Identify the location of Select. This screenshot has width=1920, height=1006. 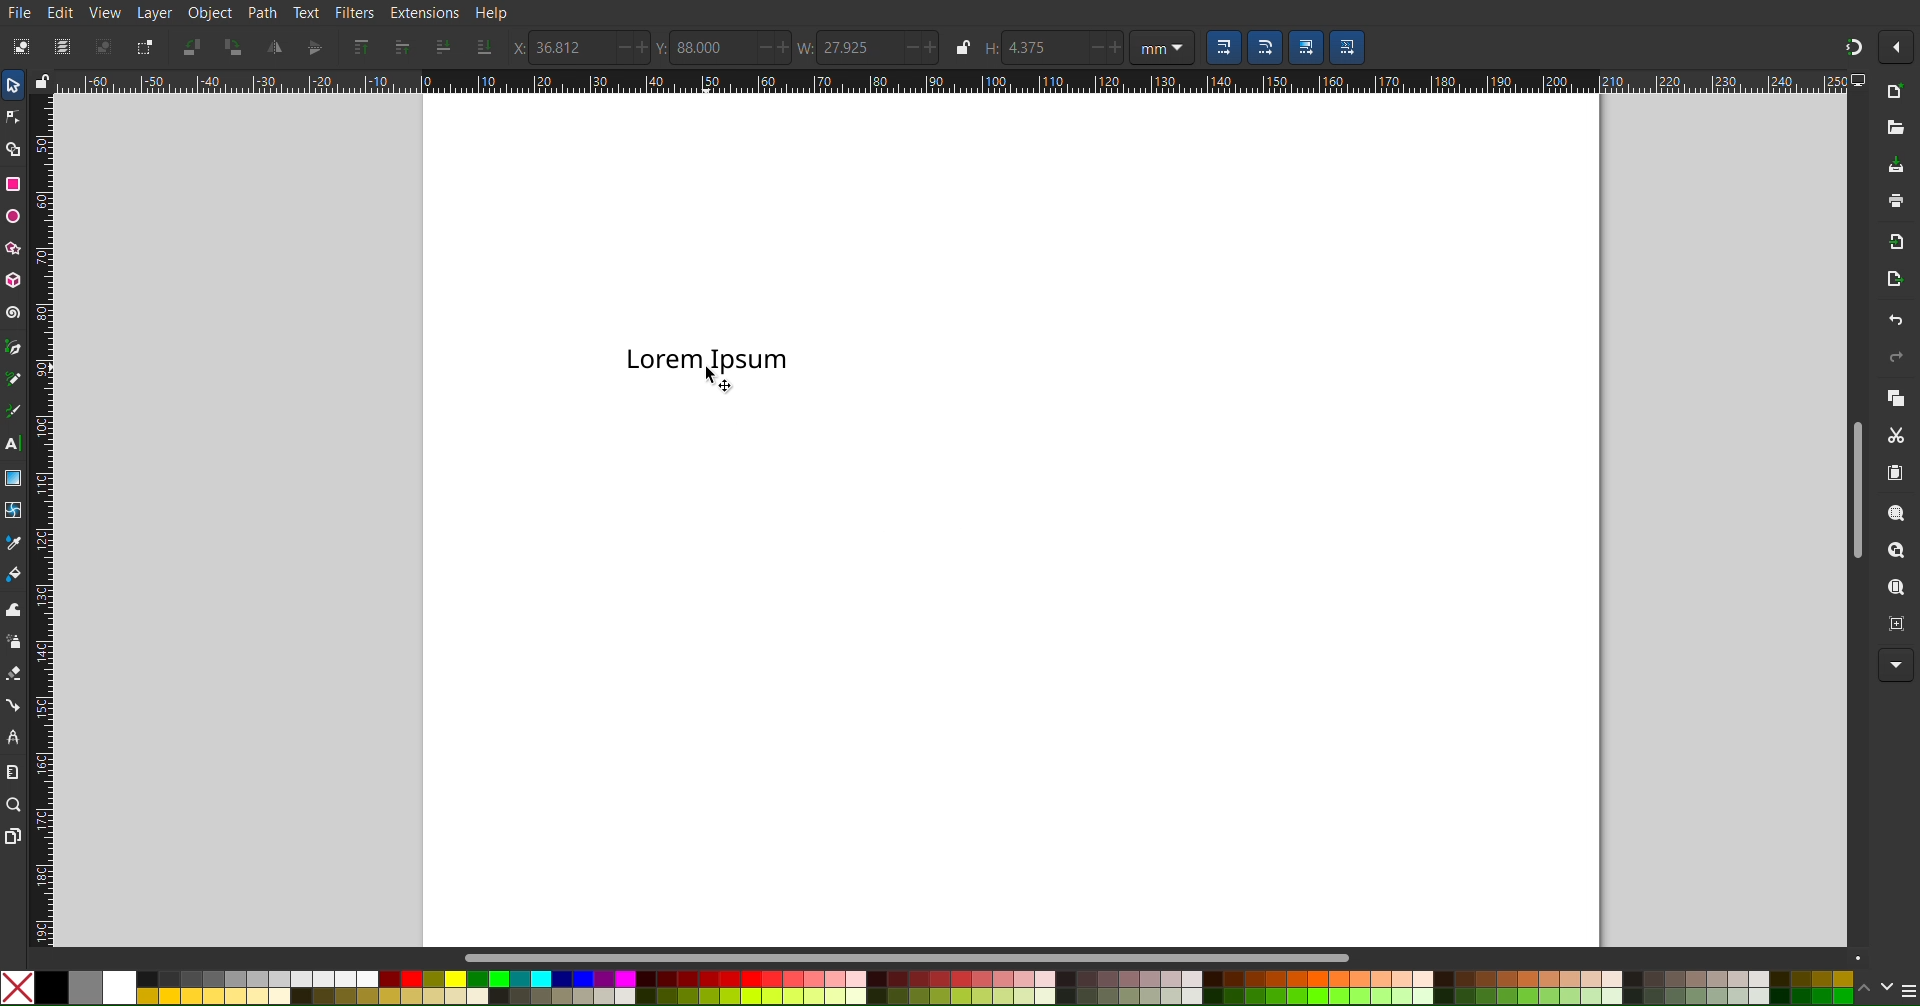
(14, 85).